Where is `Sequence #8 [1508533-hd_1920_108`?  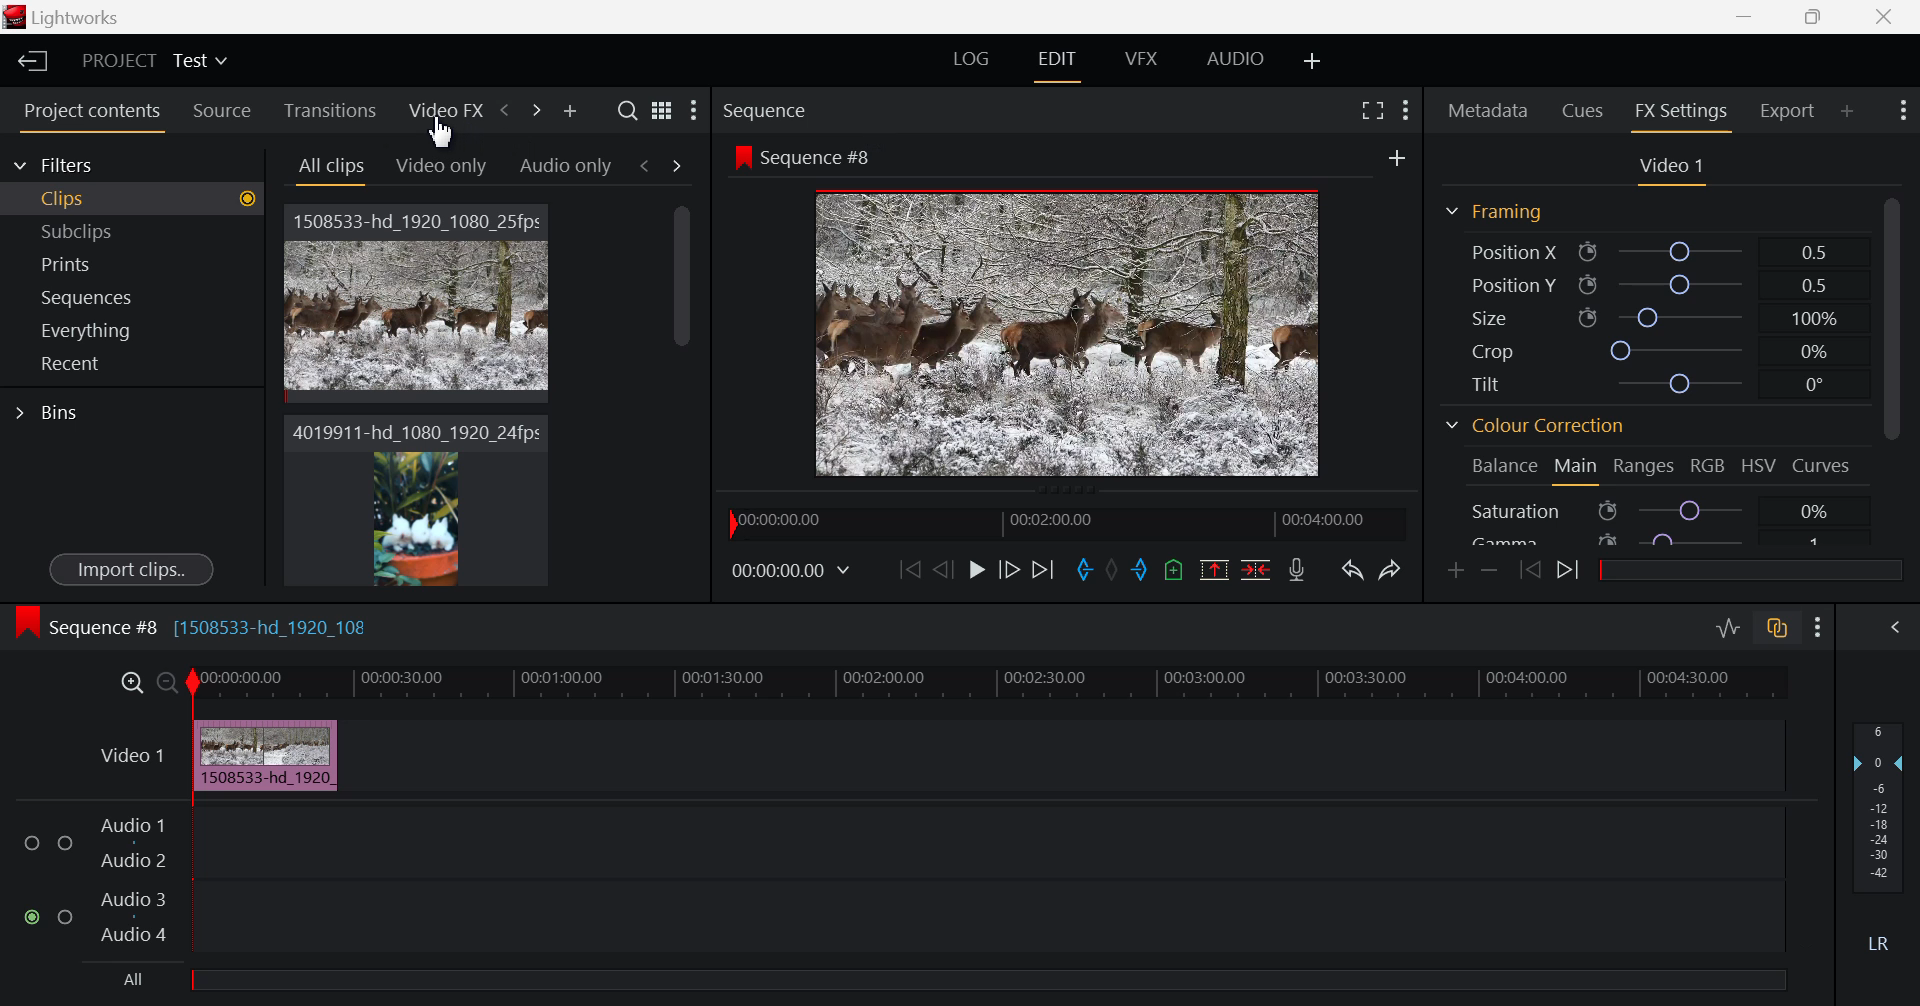
Sequence #8 [1508533-hd_1920_108 is located at coordinates (210, 629).